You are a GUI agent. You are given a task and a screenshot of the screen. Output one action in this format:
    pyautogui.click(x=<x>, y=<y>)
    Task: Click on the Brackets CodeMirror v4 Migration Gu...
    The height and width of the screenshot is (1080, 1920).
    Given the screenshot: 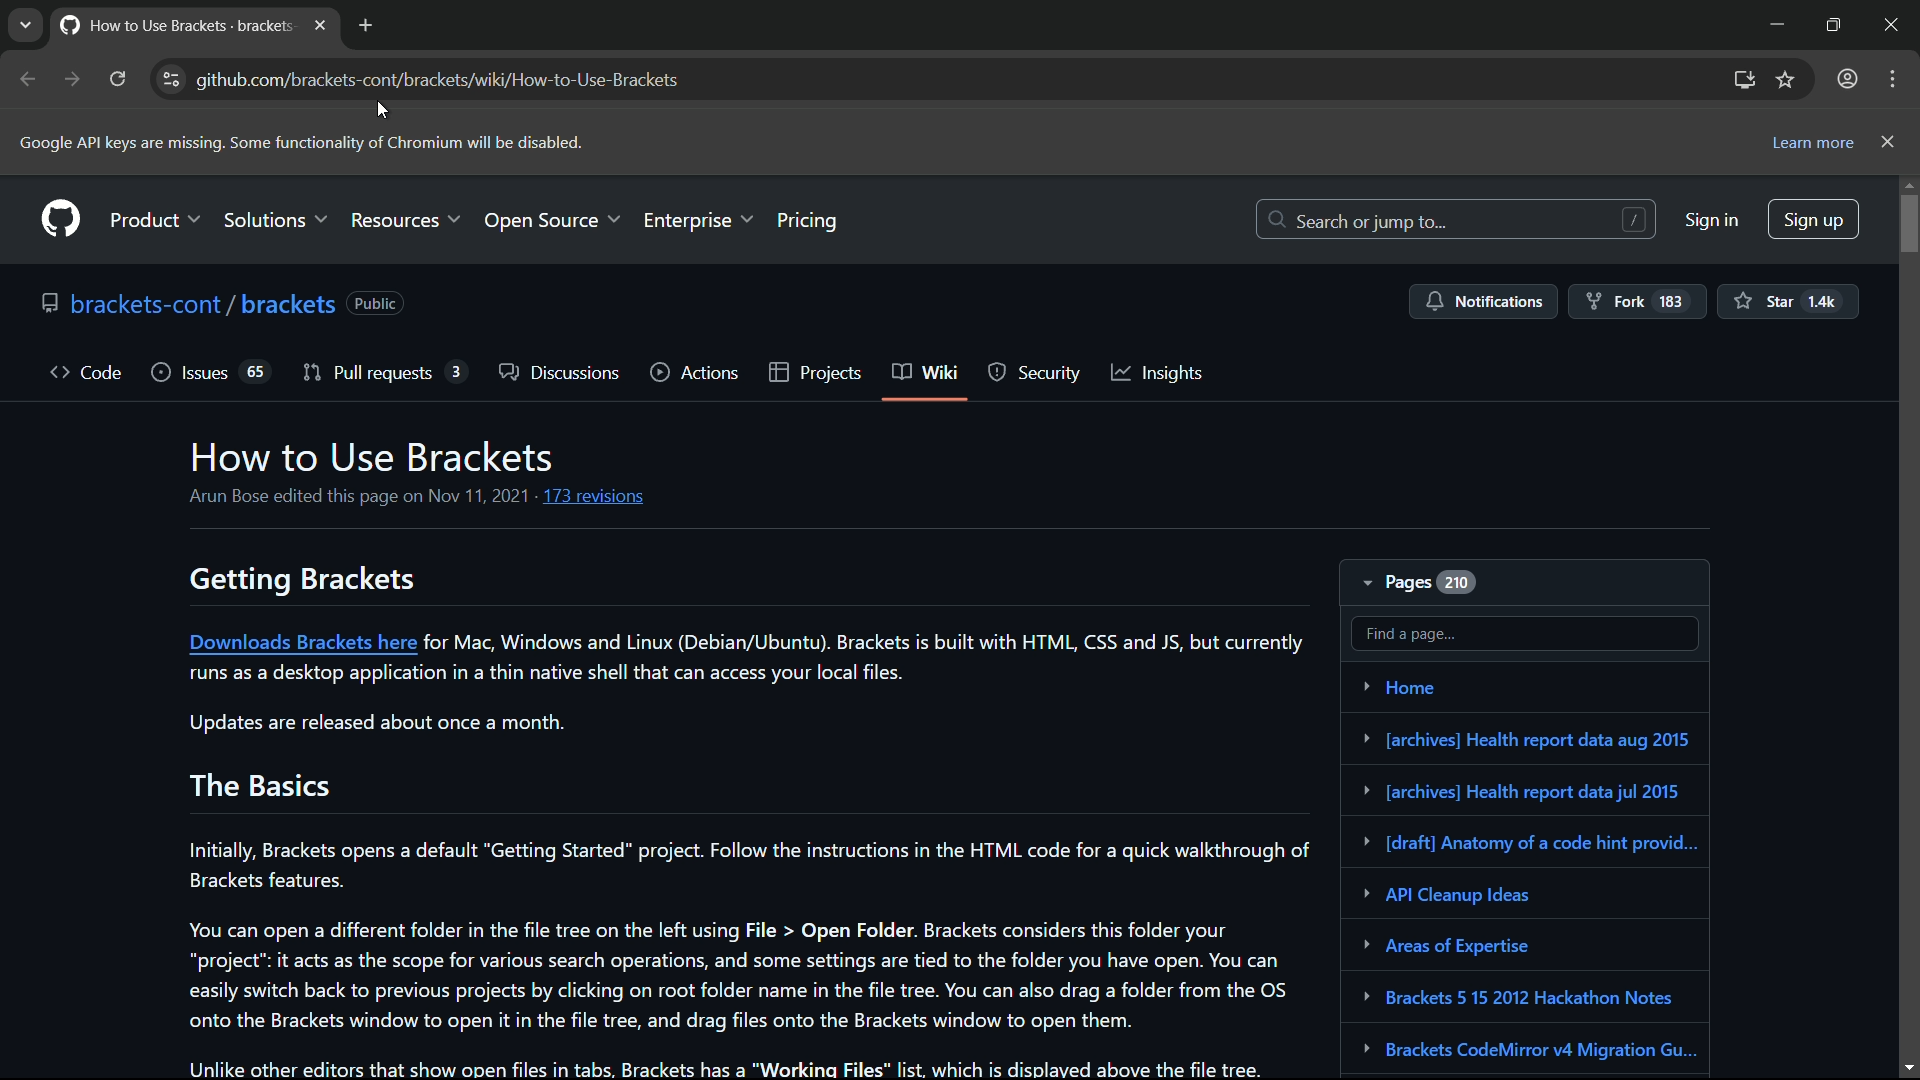 What is the action you would take?
    pyautogui.click(x=1531, y=1047)
    